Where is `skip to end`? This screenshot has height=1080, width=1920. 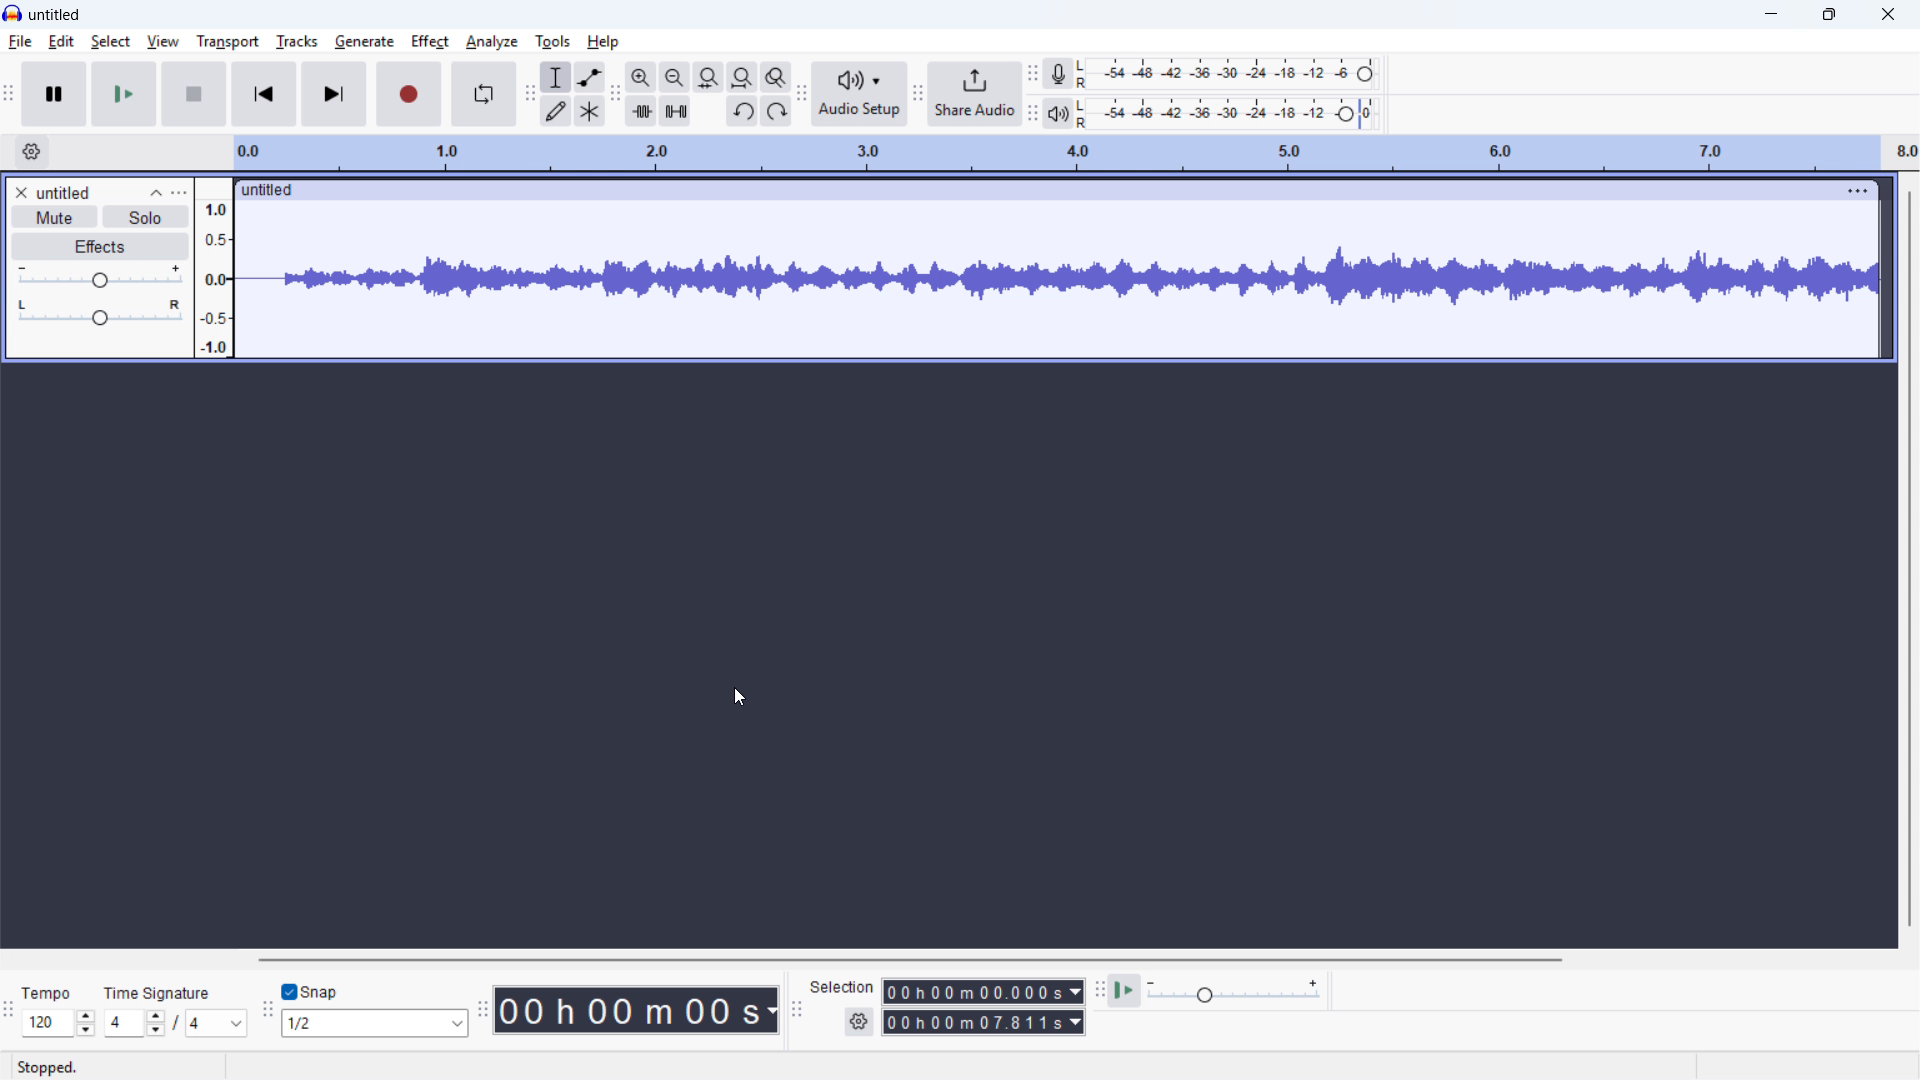
skip to end is located at coordinates (336, 94).